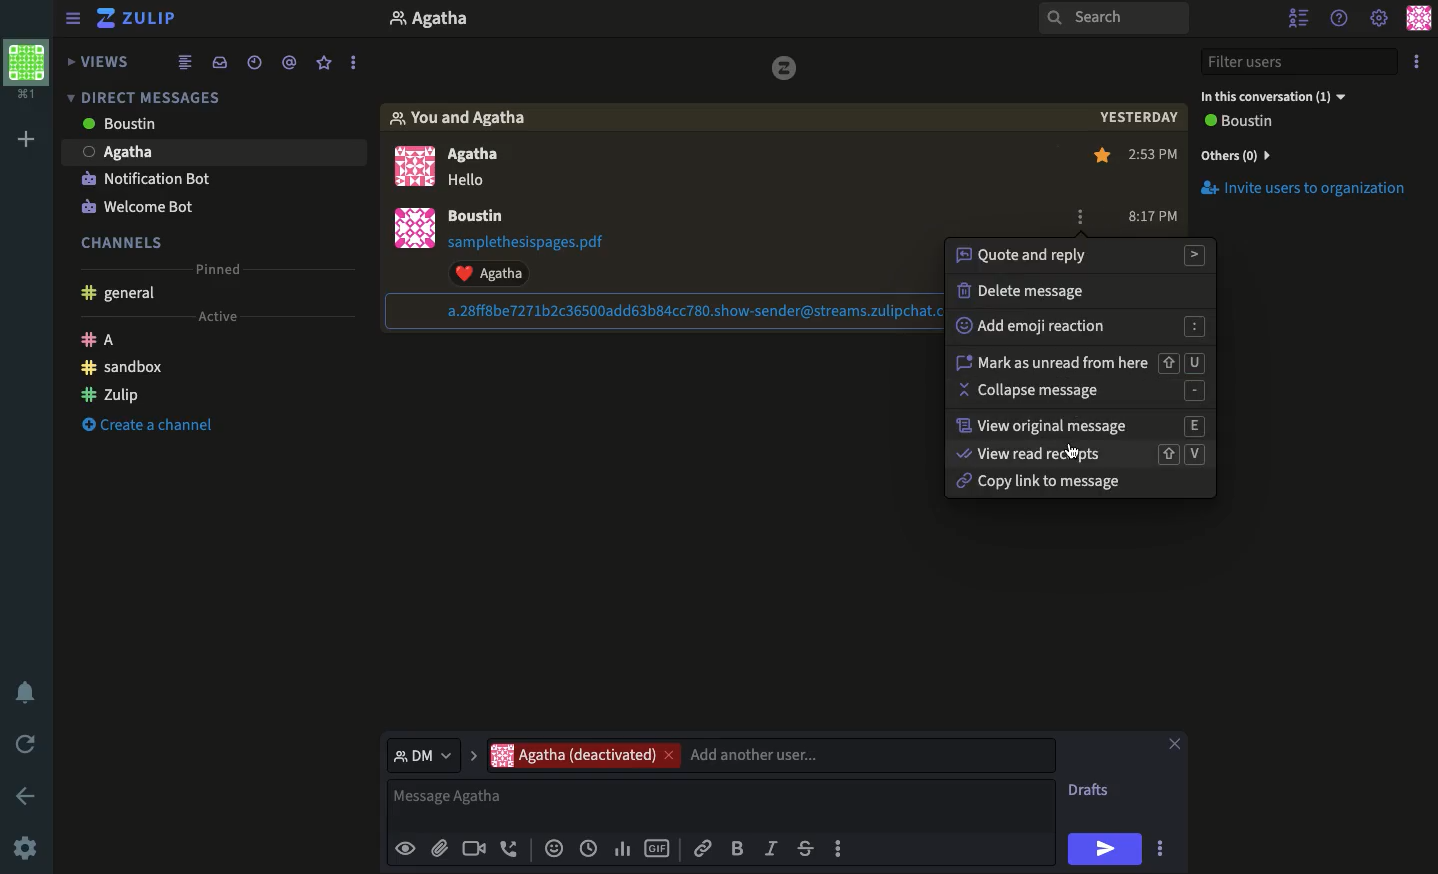  I want to click on Link, so click(703, 845).